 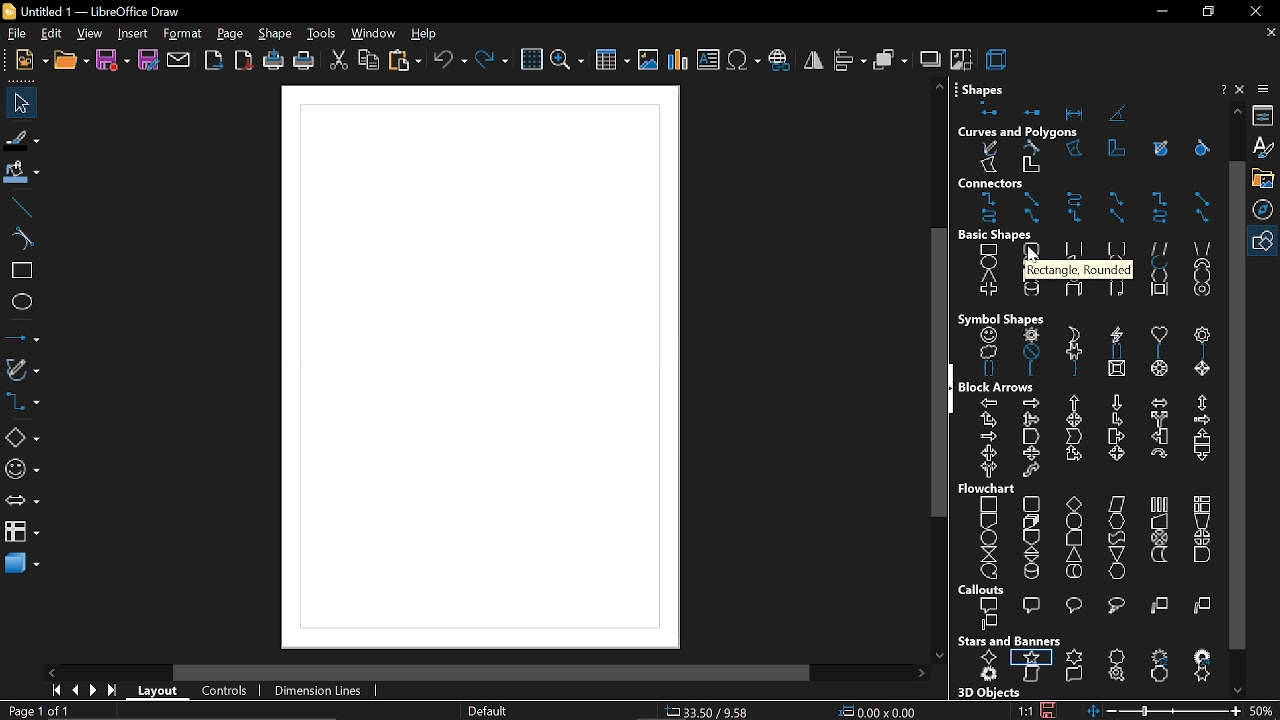 I want to click on insert image, so click(x=648, y=61).